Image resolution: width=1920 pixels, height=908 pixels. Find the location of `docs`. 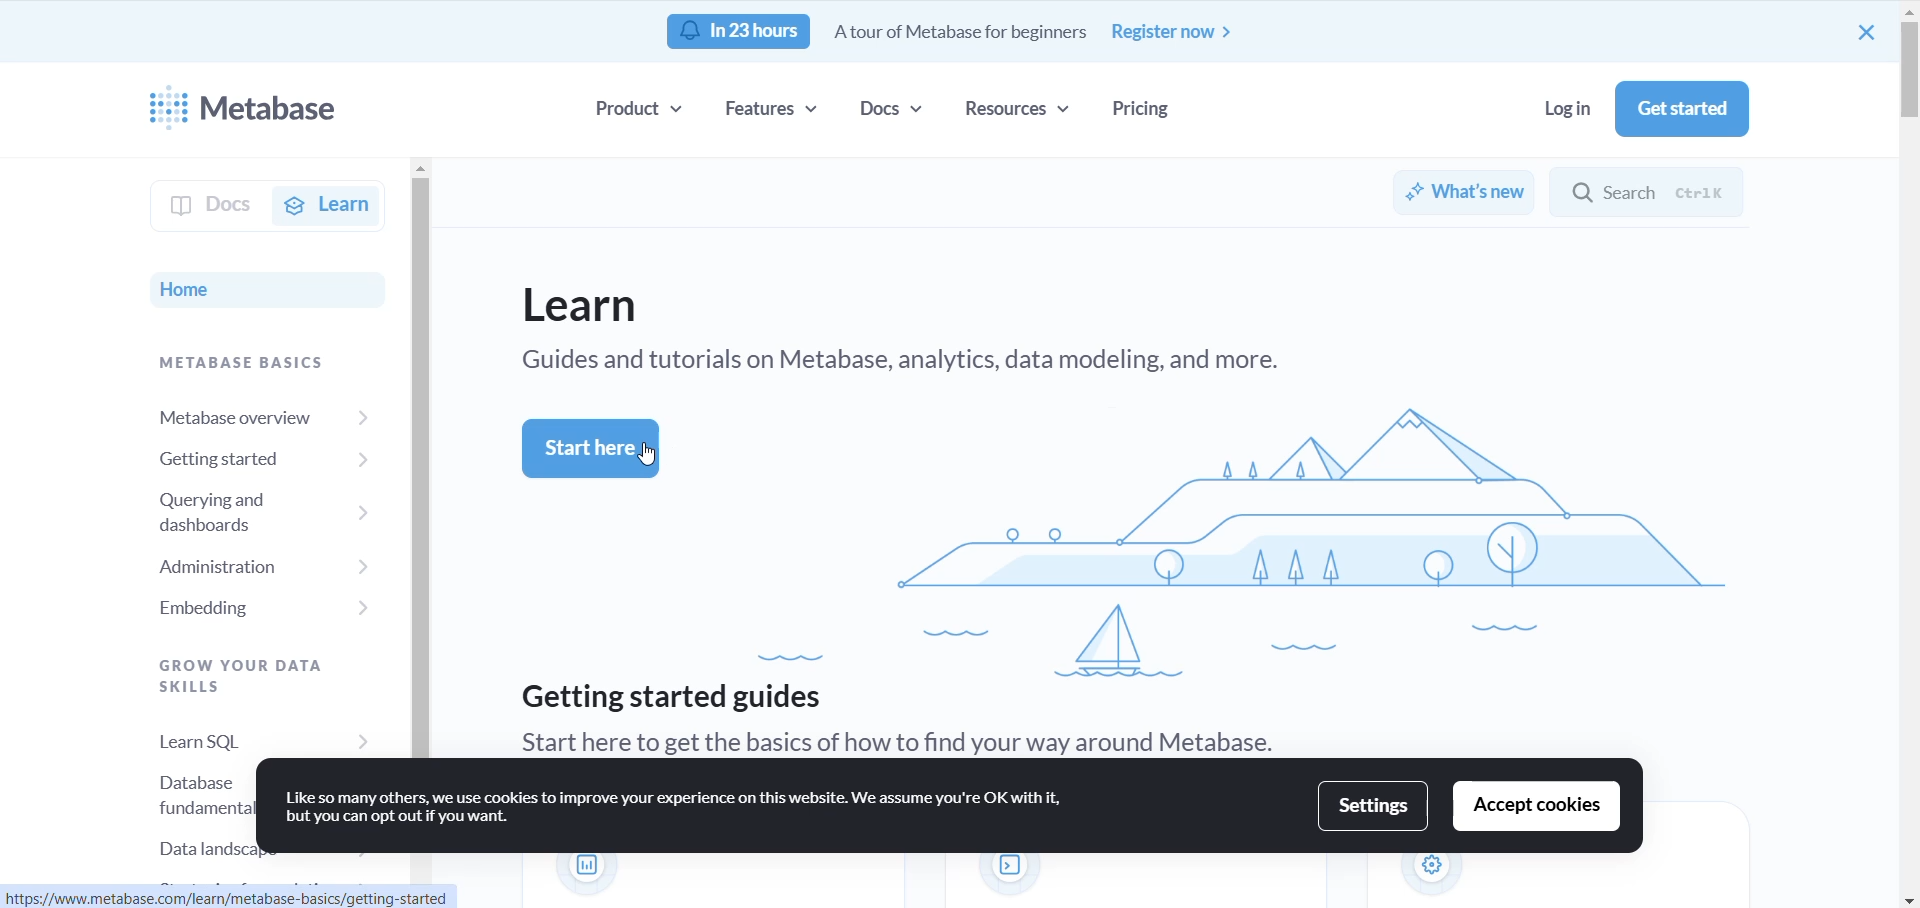

docs is located at coordinates (194, 204).